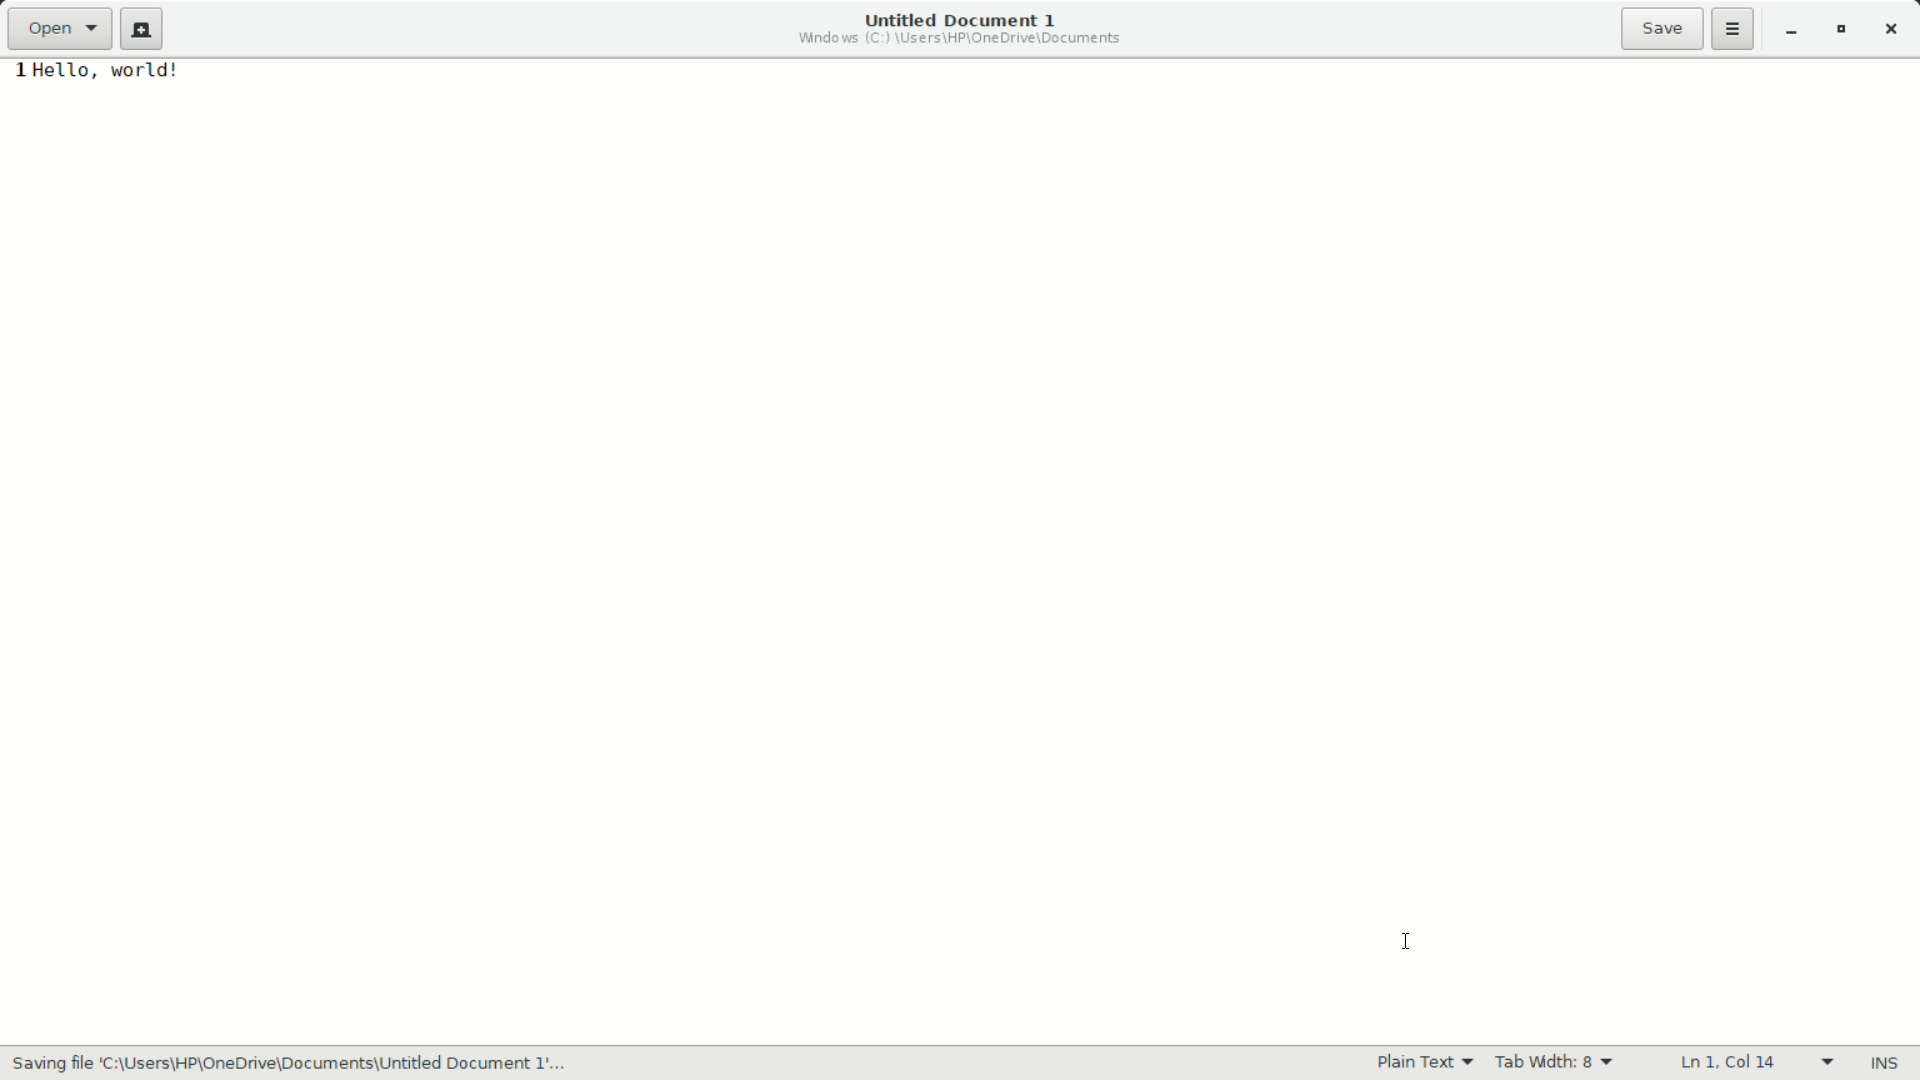  Describe the element at coordinates (1663, 29) in the screenshot. I see `save file` at that location.